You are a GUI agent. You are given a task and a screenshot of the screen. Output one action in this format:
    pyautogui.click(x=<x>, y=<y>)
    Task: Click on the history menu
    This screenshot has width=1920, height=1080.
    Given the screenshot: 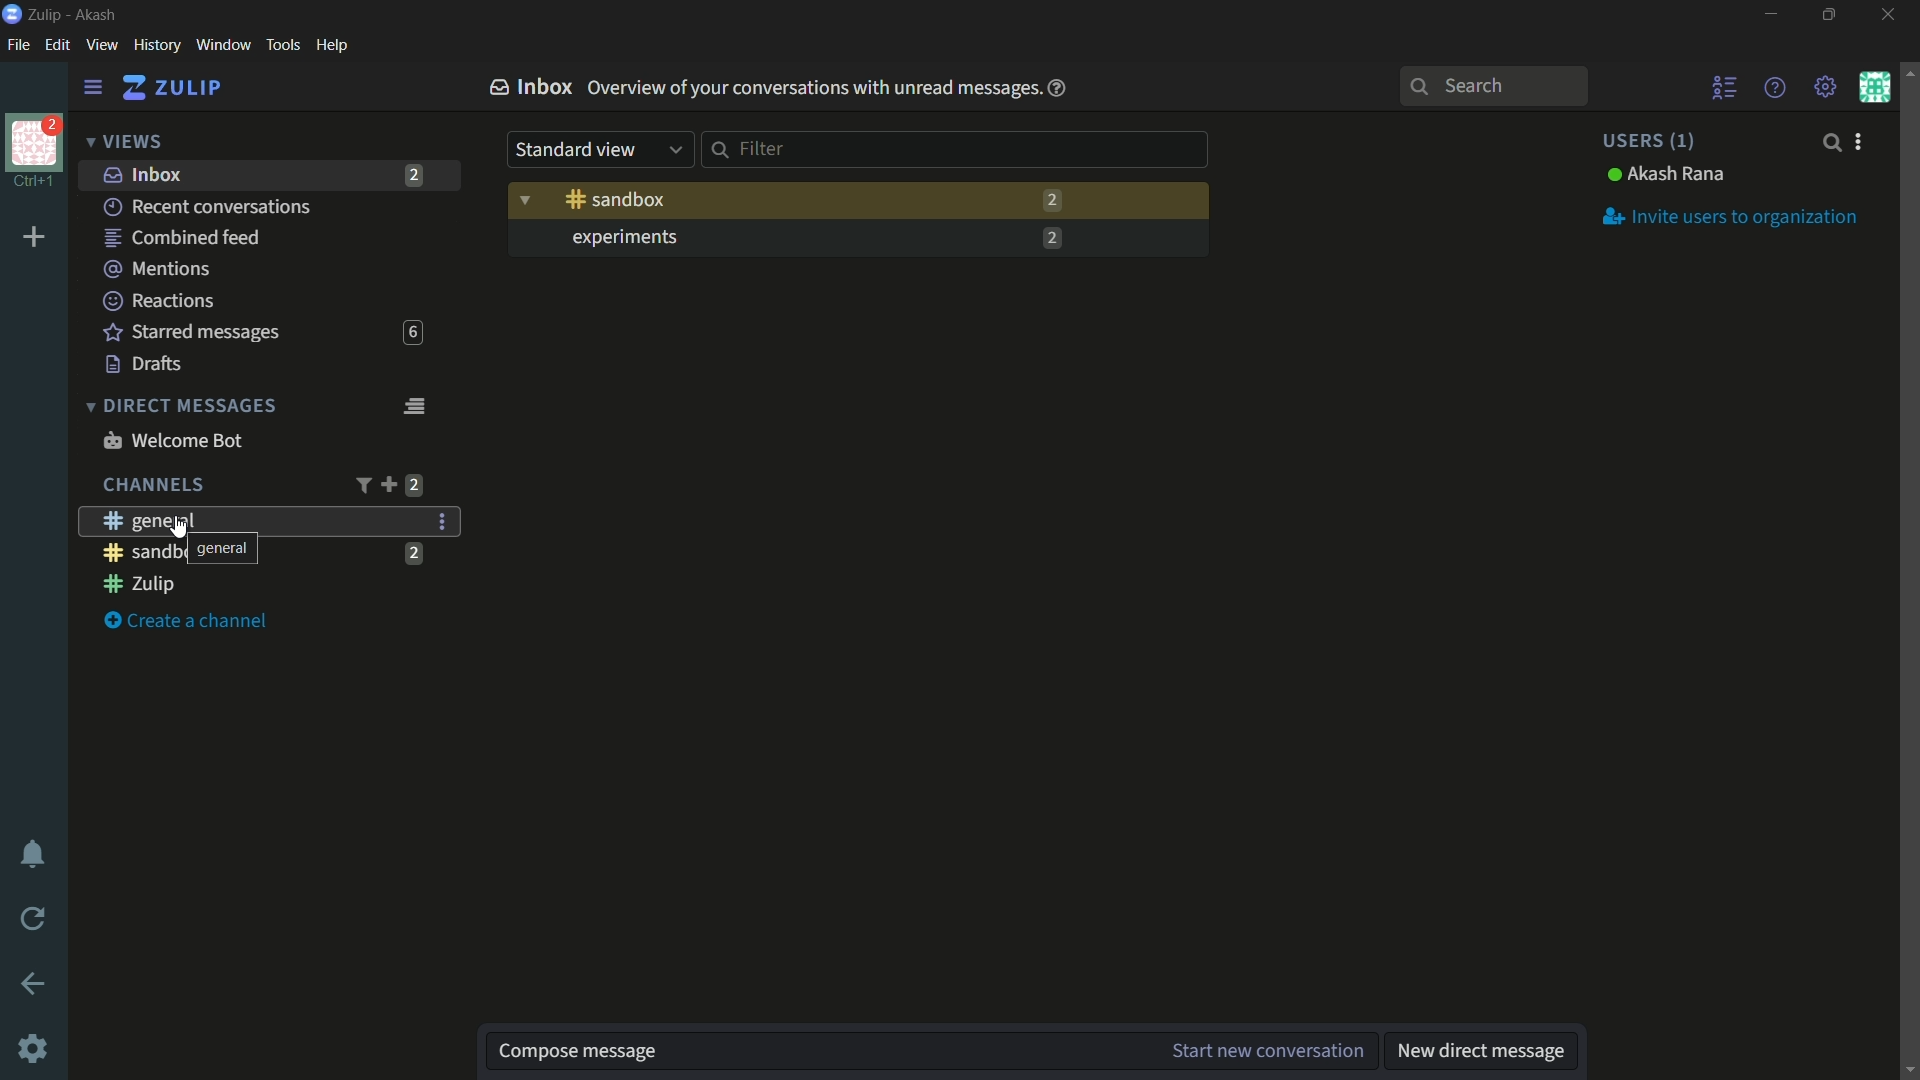 What is the action you would take?
    pyautogui.click(x=157, y=44)
    